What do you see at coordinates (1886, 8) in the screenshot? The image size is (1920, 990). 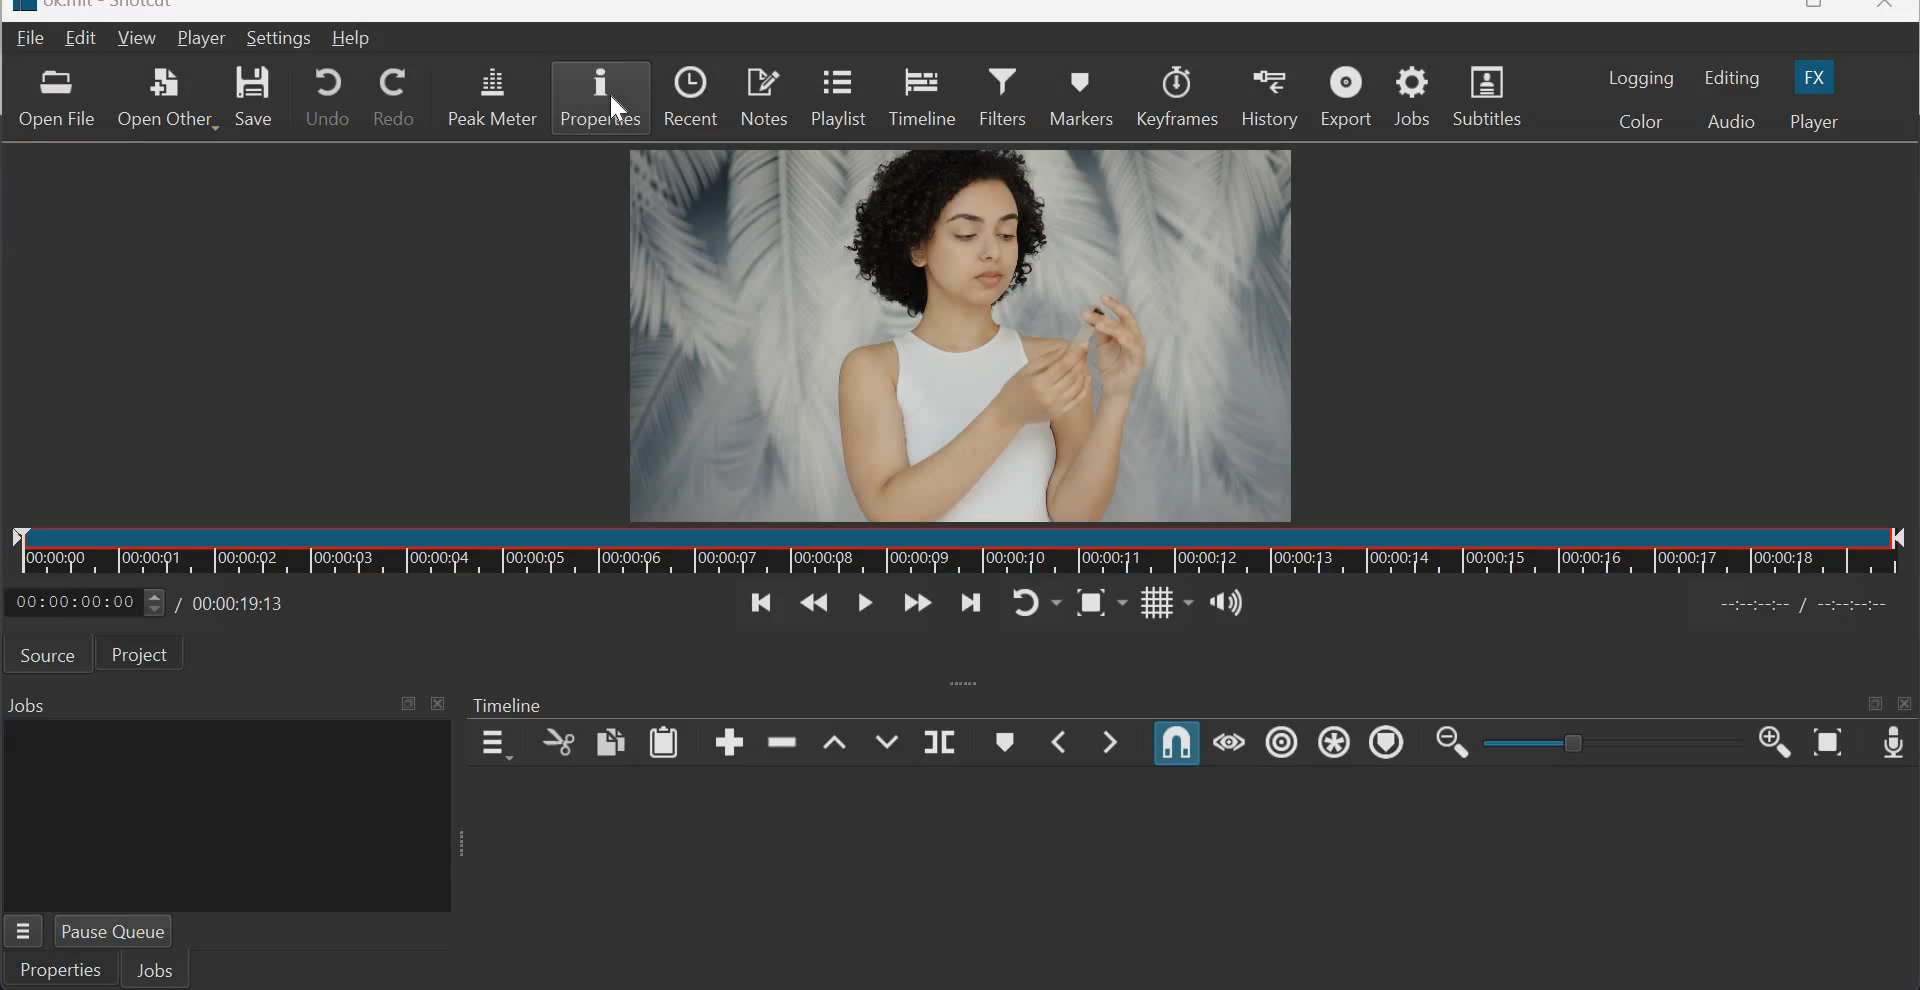 I see `close` at bounding box center [1886, 8].